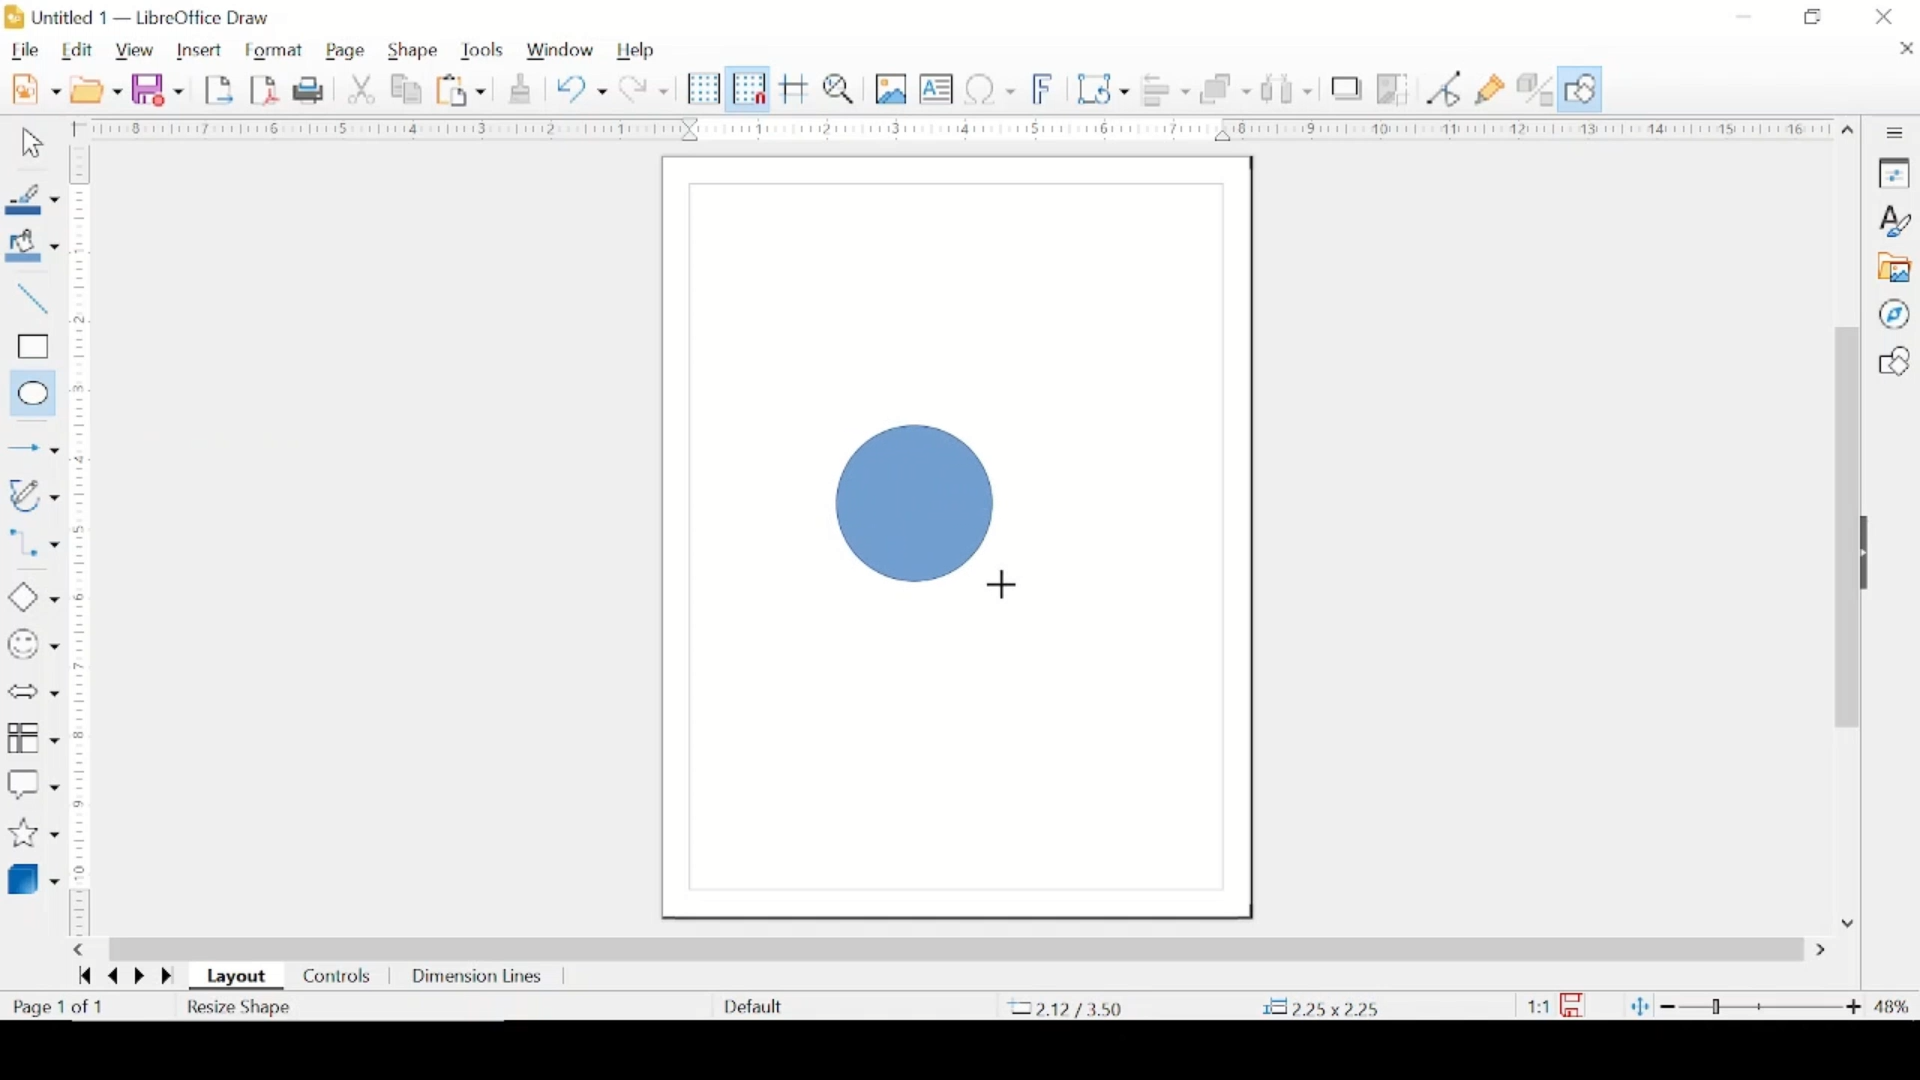 This screenshot has height=1080, width=1920. Describe the element at coordinates (338, 975) in the screenshot. I see `controls` at that location.